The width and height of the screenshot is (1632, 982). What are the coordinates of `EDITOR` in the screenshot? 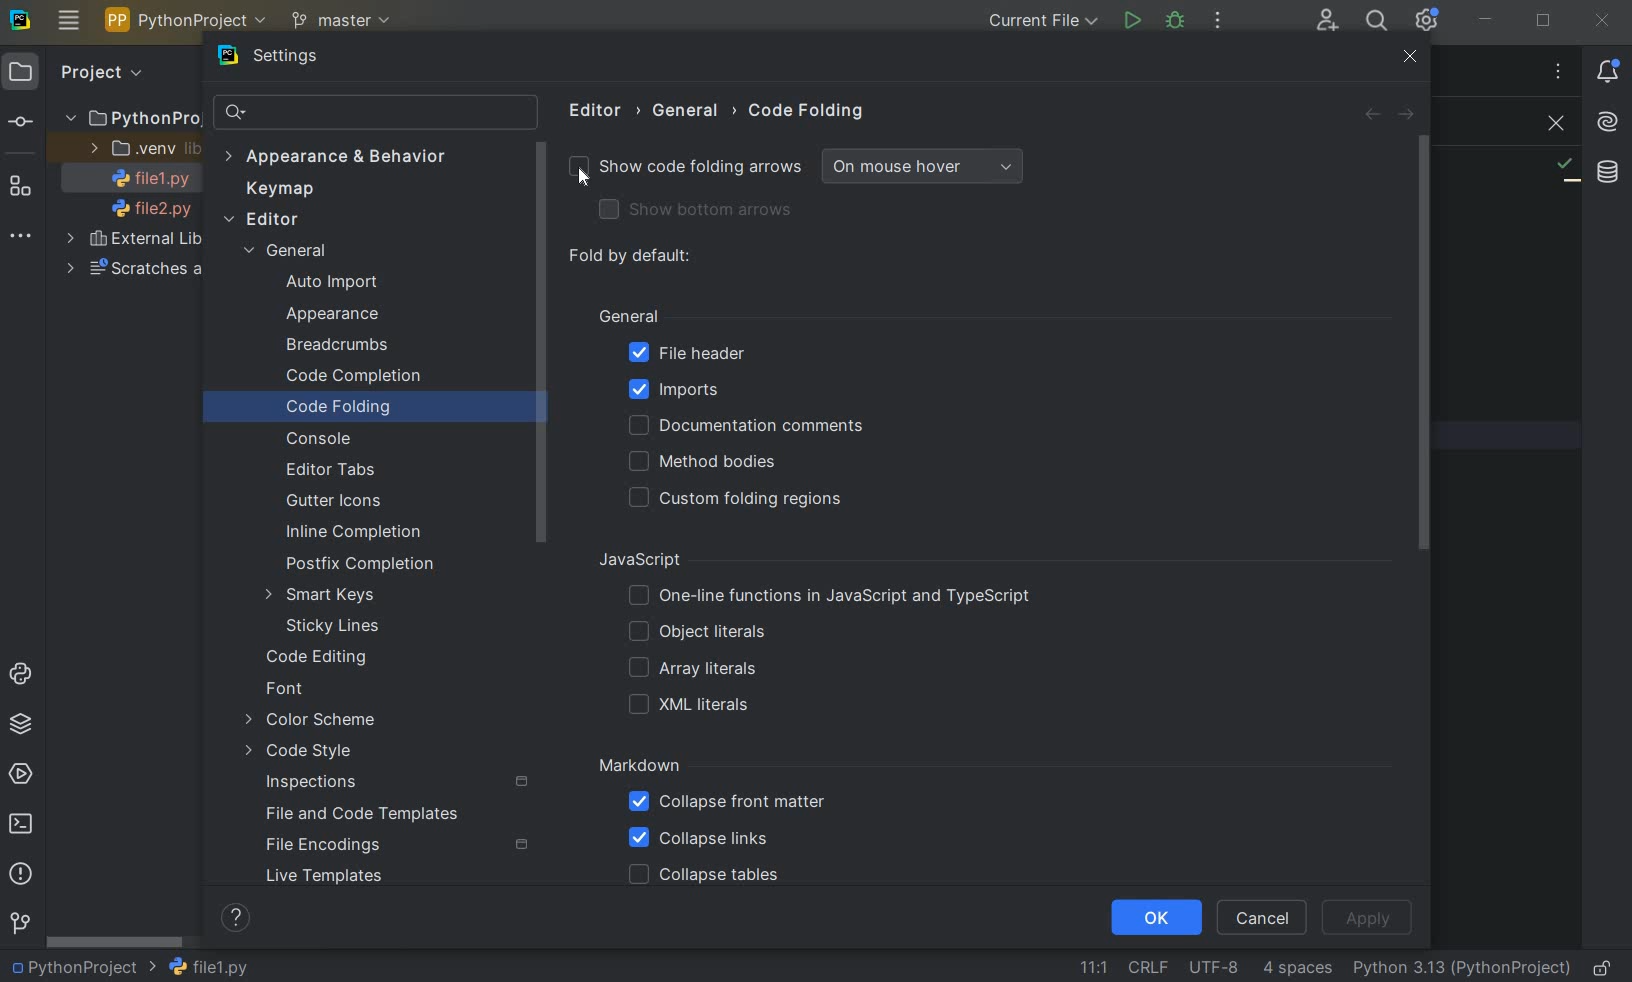 It's located at (599, 110).